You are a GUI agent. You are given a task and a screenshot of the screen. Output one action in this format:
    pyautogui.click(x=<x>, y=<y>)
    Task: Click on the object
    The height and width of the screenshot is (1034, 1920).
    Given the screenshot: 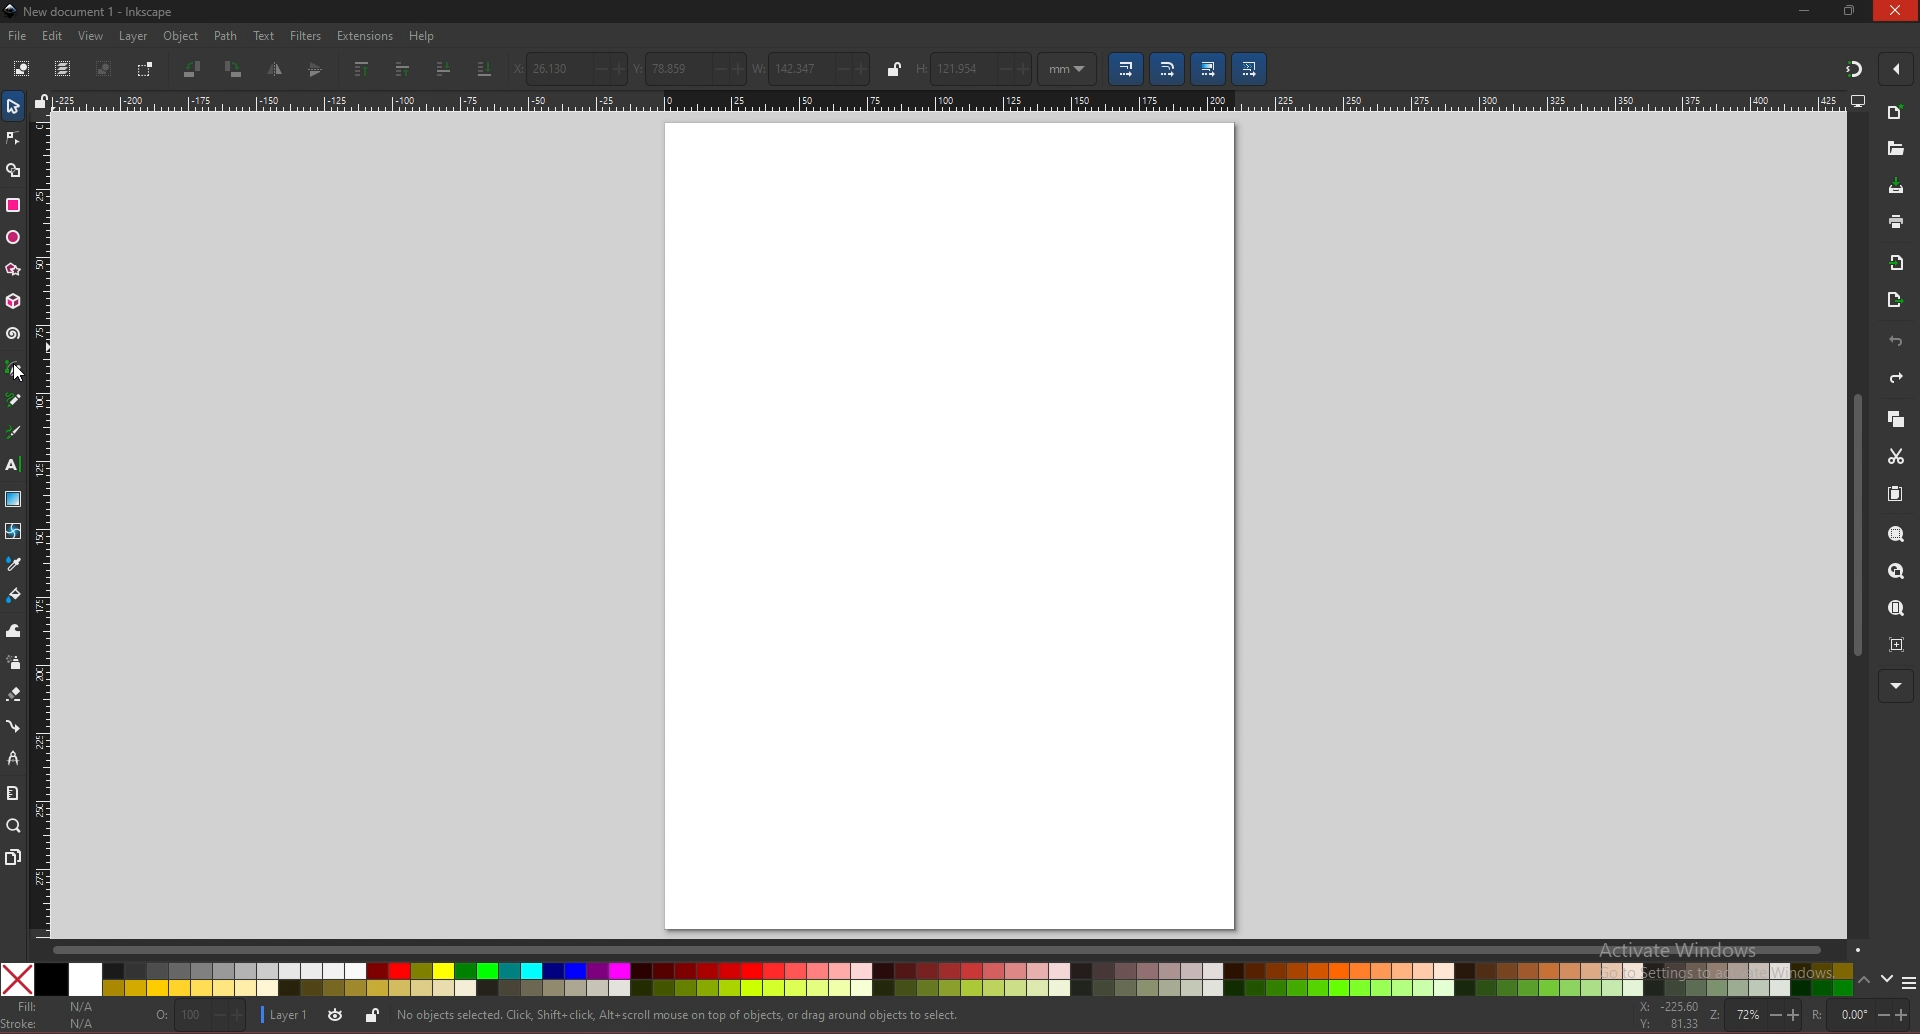 What is the action you would take?
    pyautogui.click(x=184, y=37)
    